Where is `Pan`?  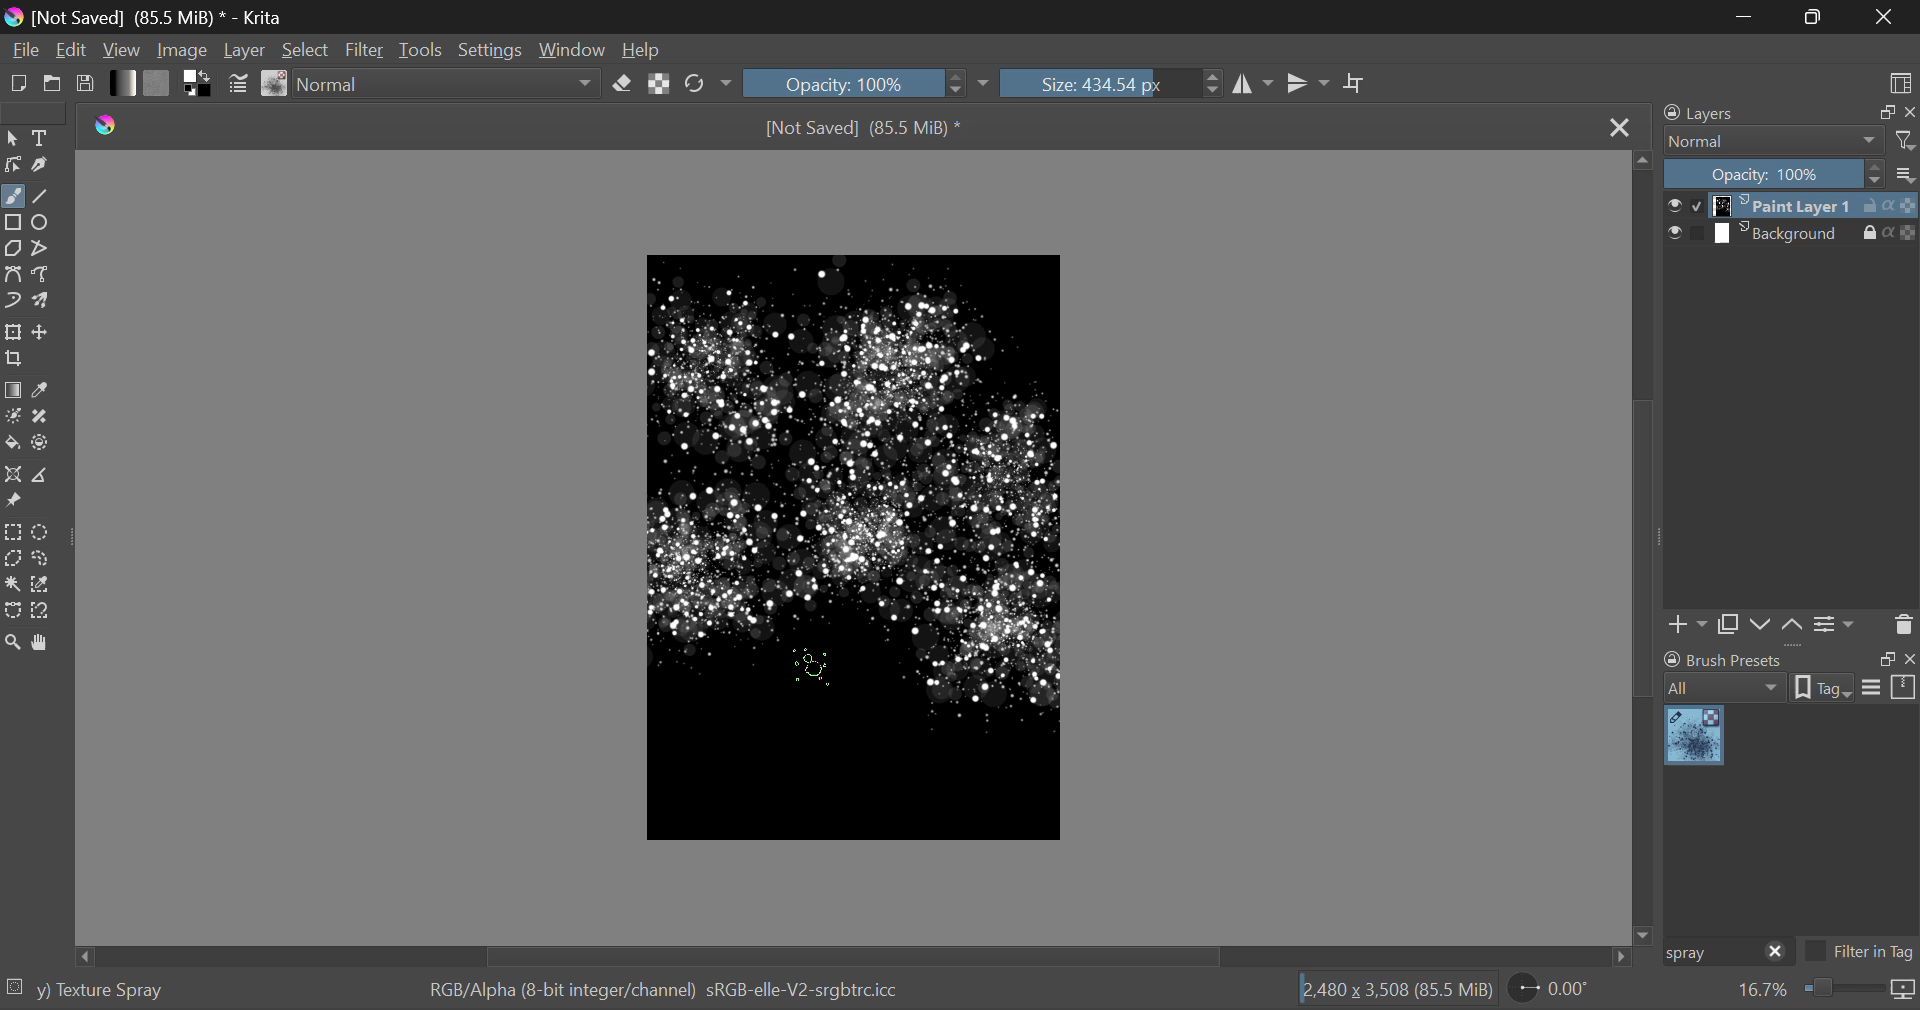
Pan is located at coordinates (44, 644).